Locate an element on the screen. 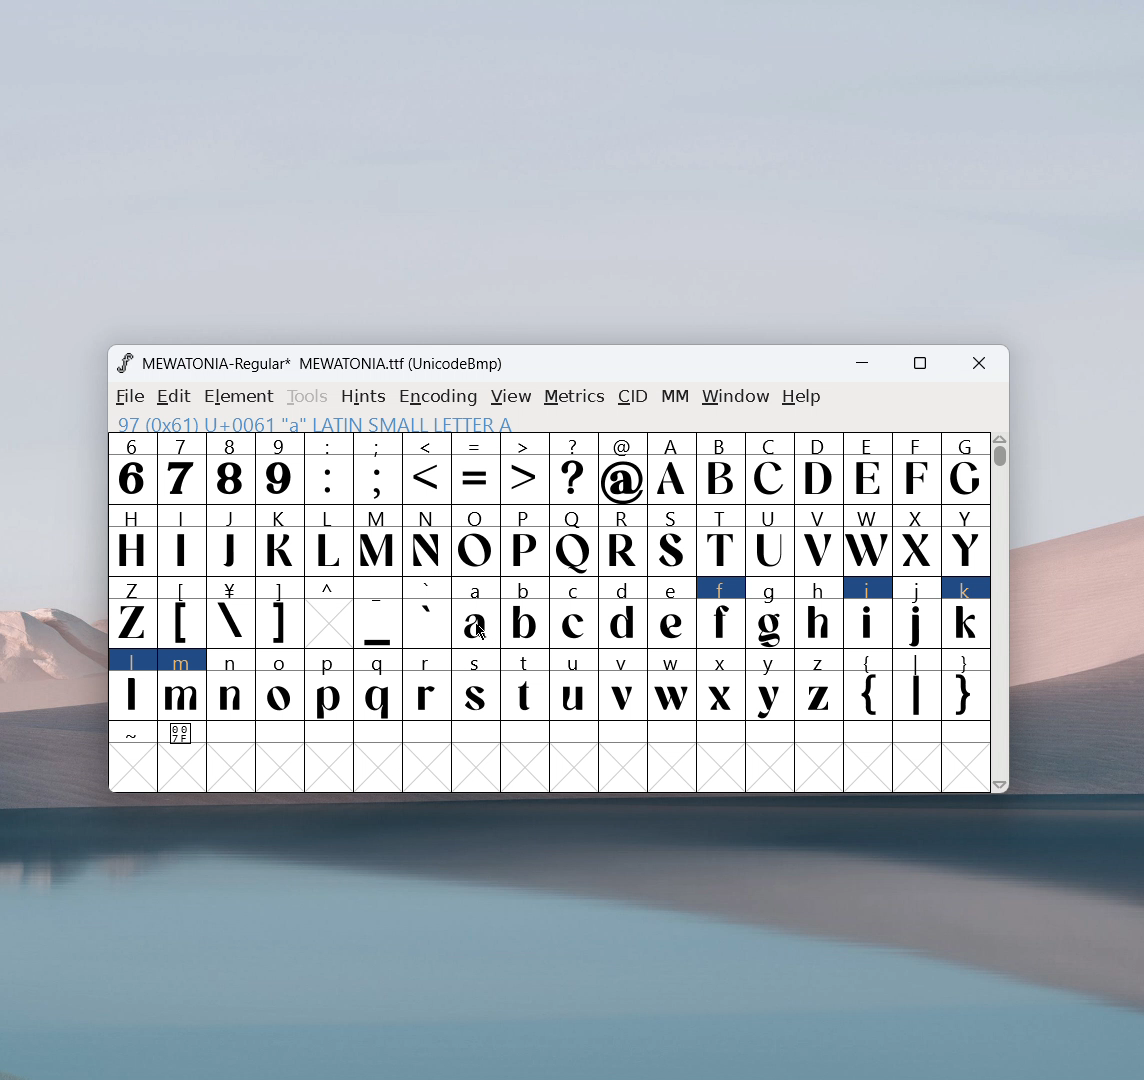  cursor is located at coordinates (480, 632).